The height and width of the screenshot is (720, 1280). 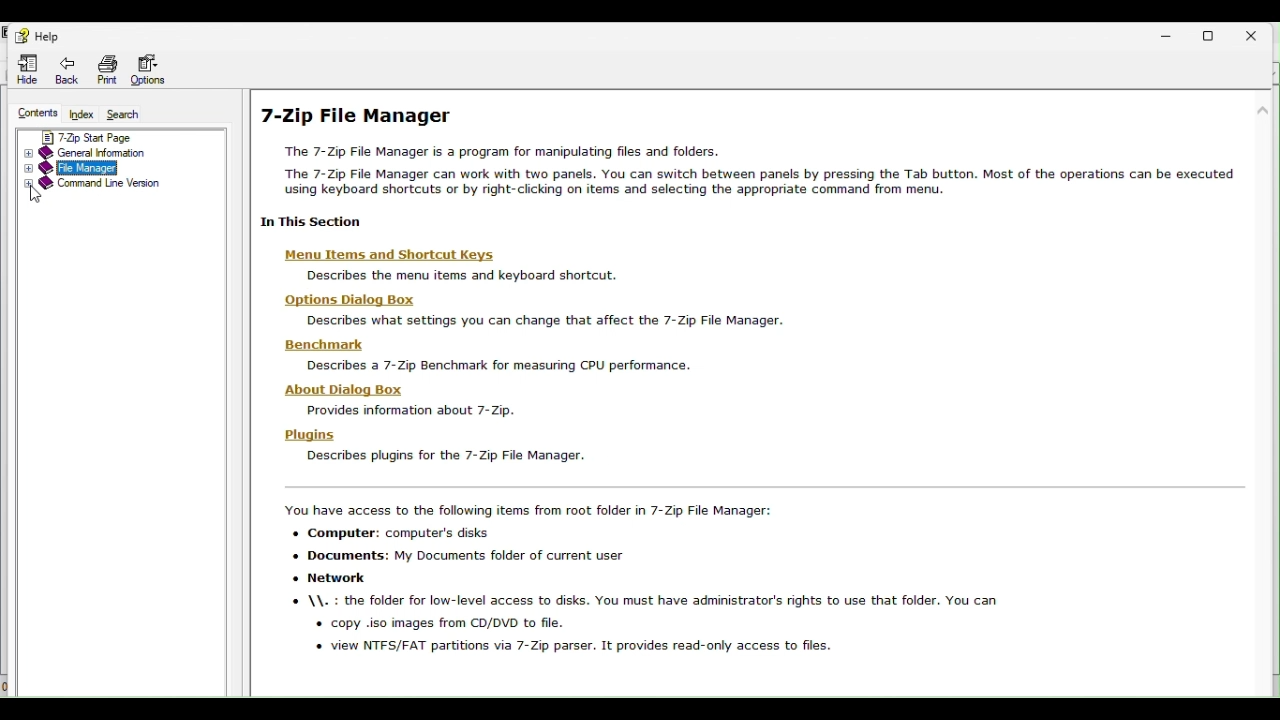 I want to click on Describes what settings you can change that affect the 7-Zip File Manager., so click(x=543, y=321).